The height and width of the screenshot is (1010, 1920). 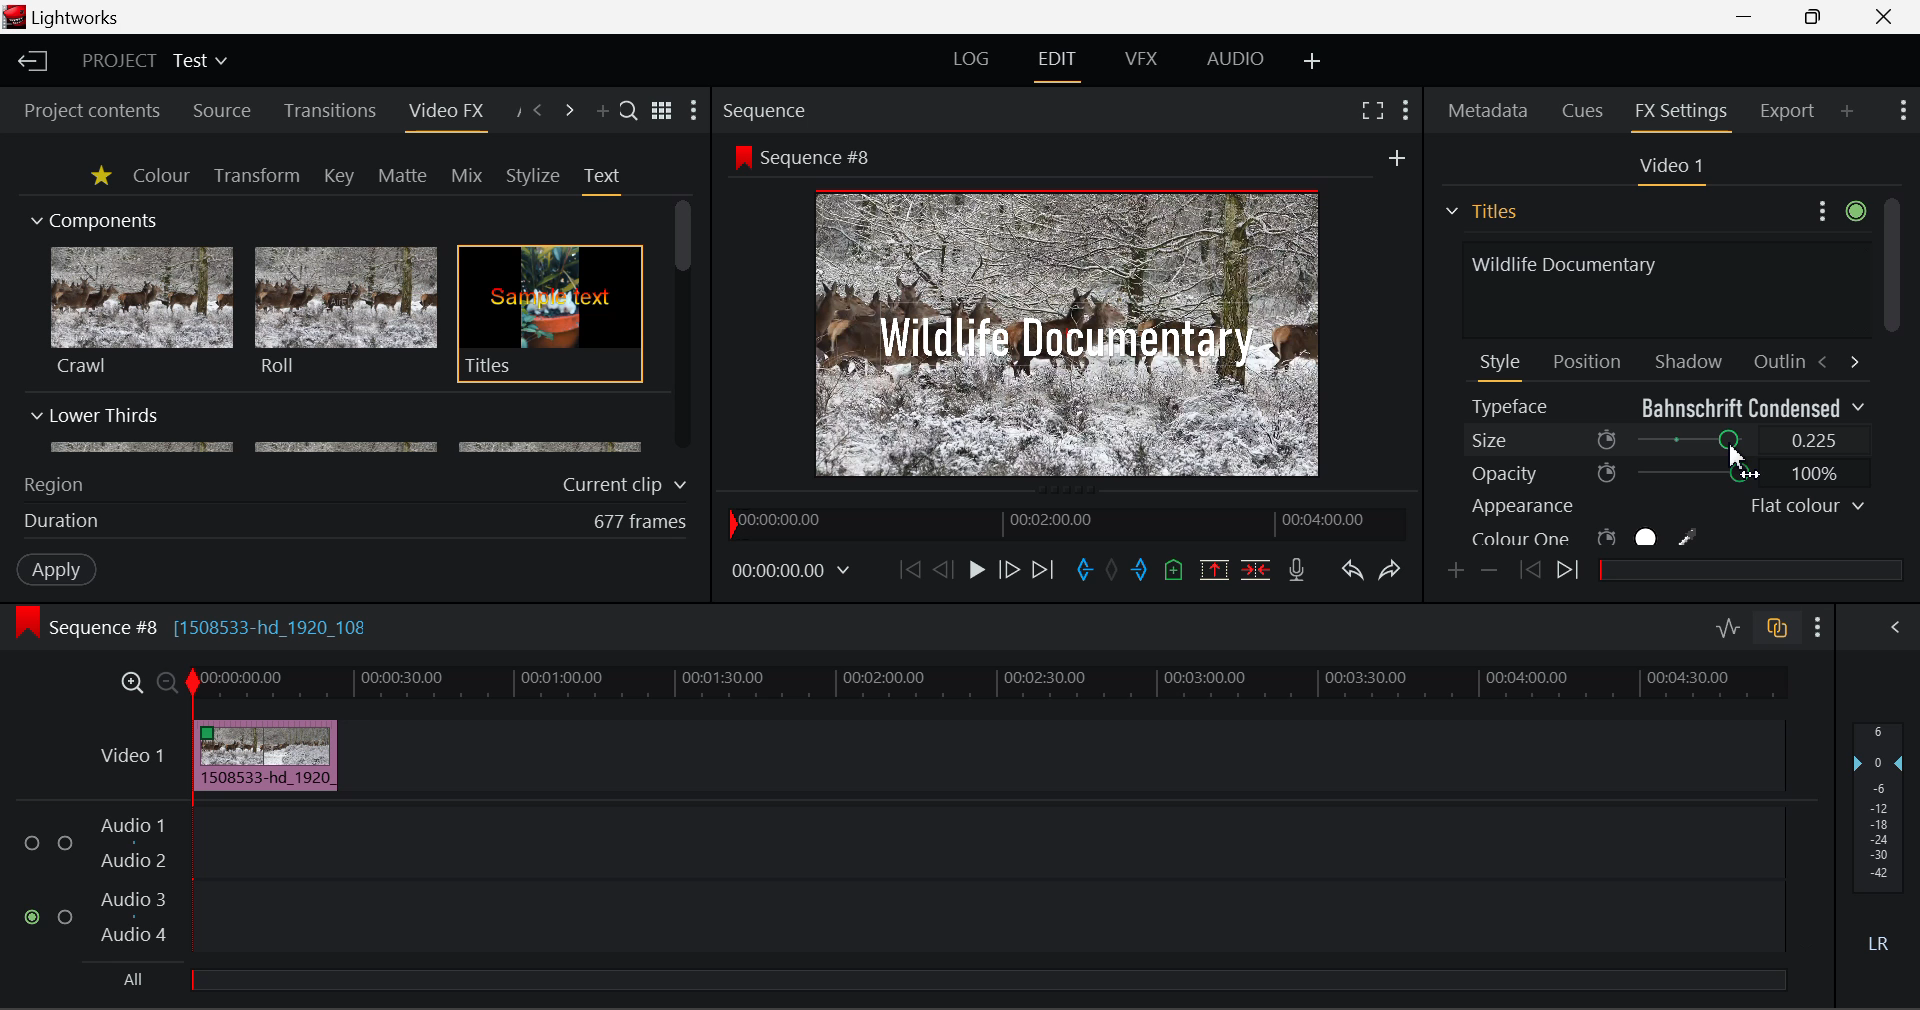 I want to click on Show Settings, so click(x=1904, y=108).